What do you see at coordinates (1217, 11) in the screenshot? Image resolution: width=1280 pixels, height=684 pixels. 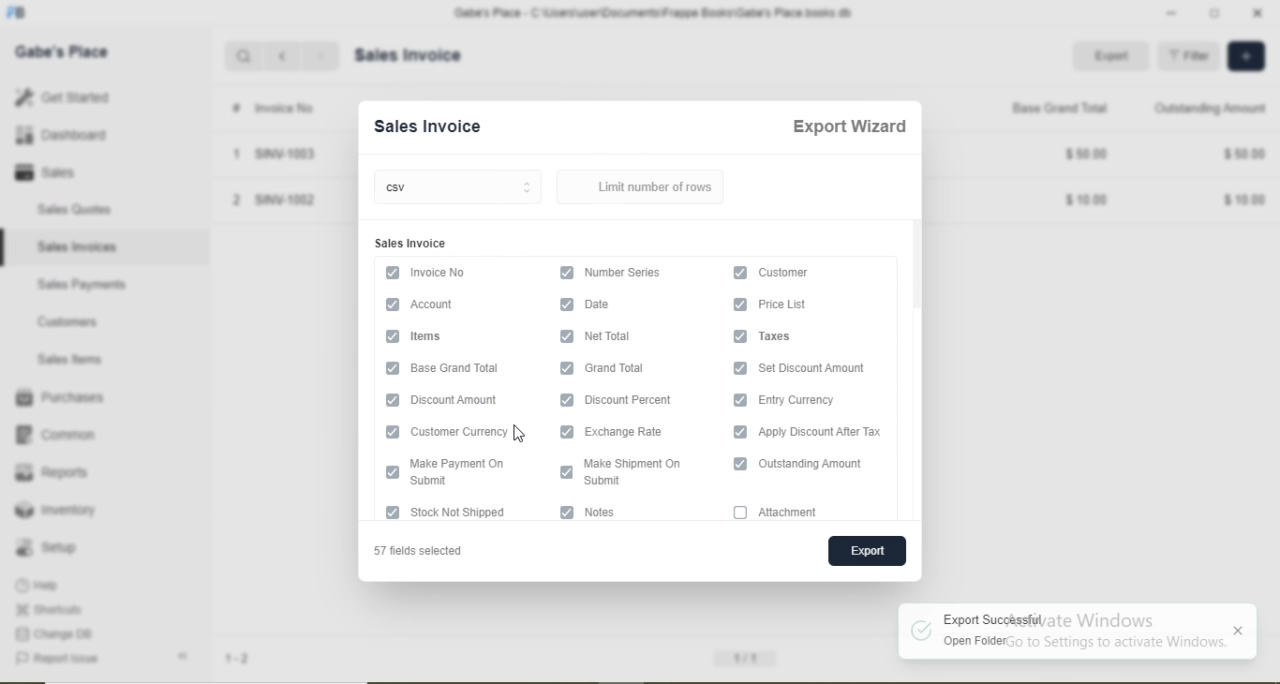 I see `maximise` at bounding box center [1217, 11].